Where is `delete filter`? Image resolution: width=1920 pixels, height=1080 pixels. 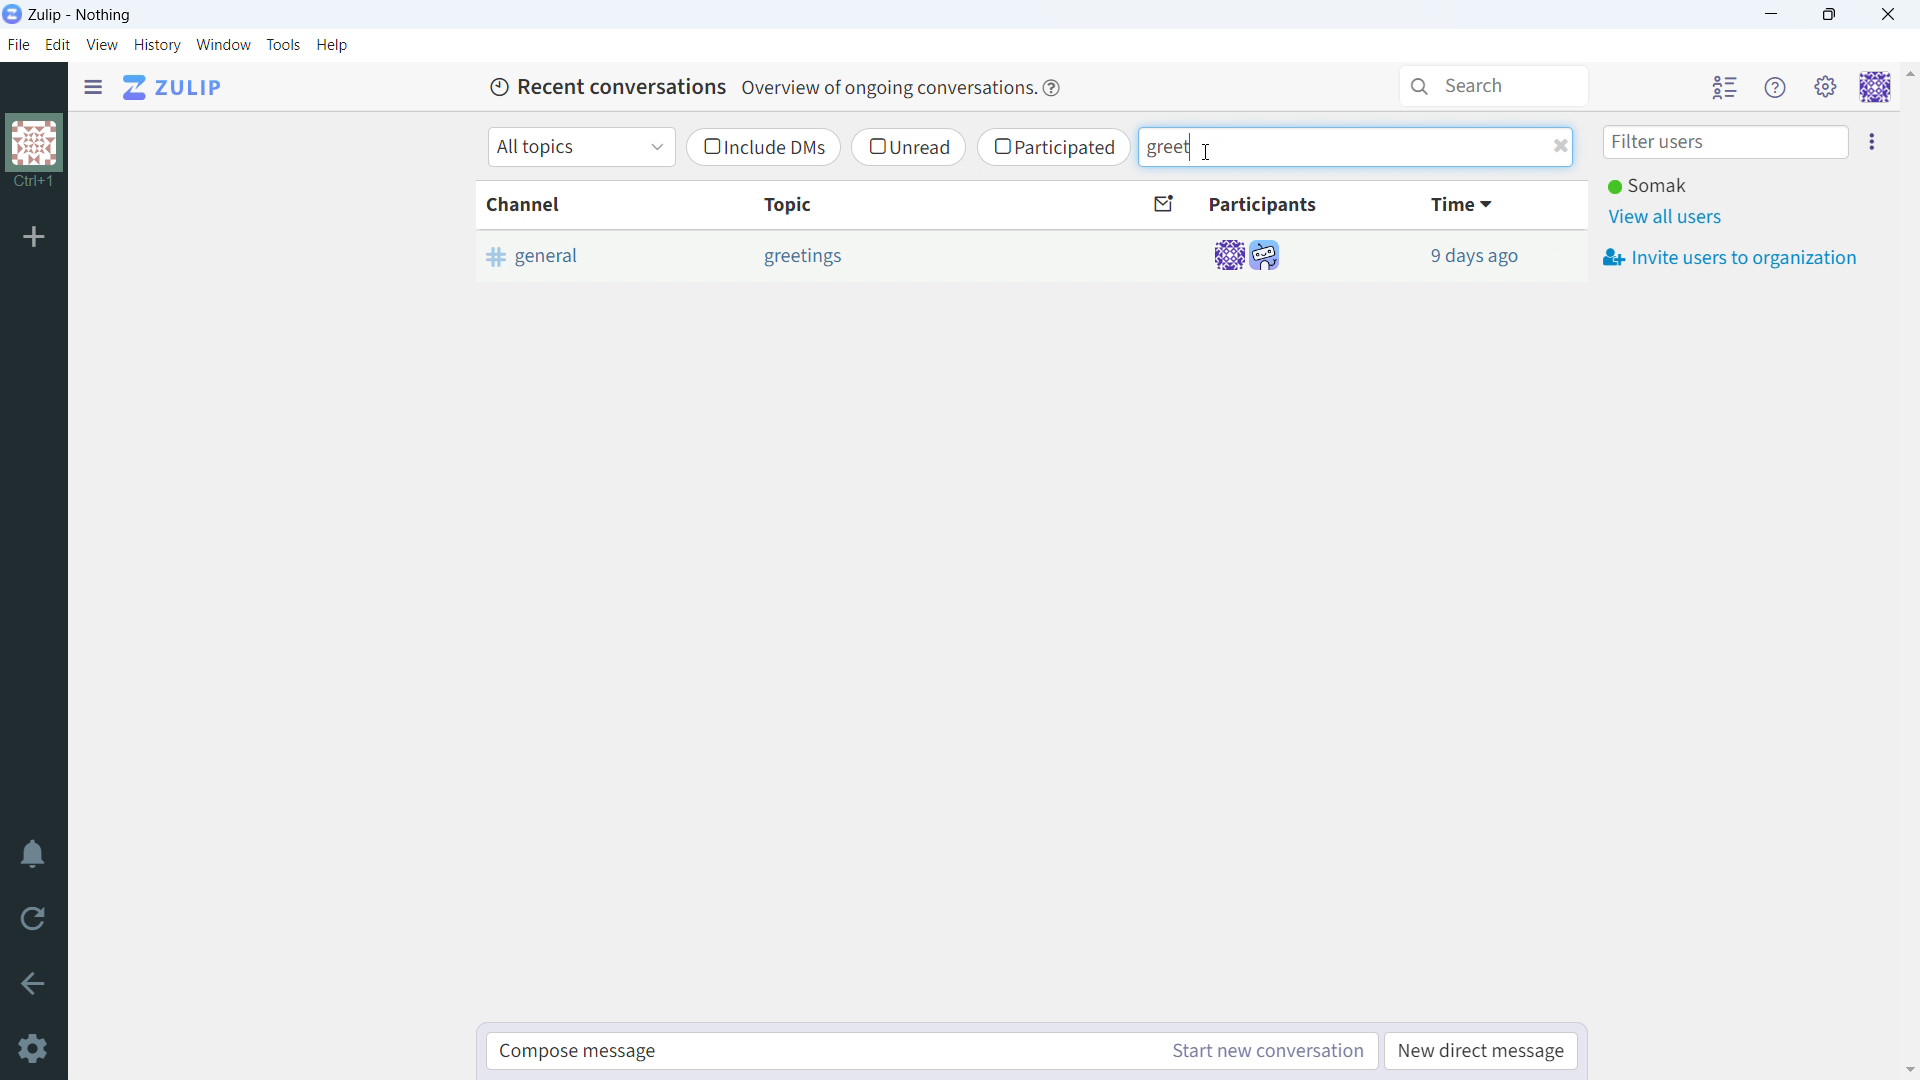
delete filter is located at coordinates (1559, 145).